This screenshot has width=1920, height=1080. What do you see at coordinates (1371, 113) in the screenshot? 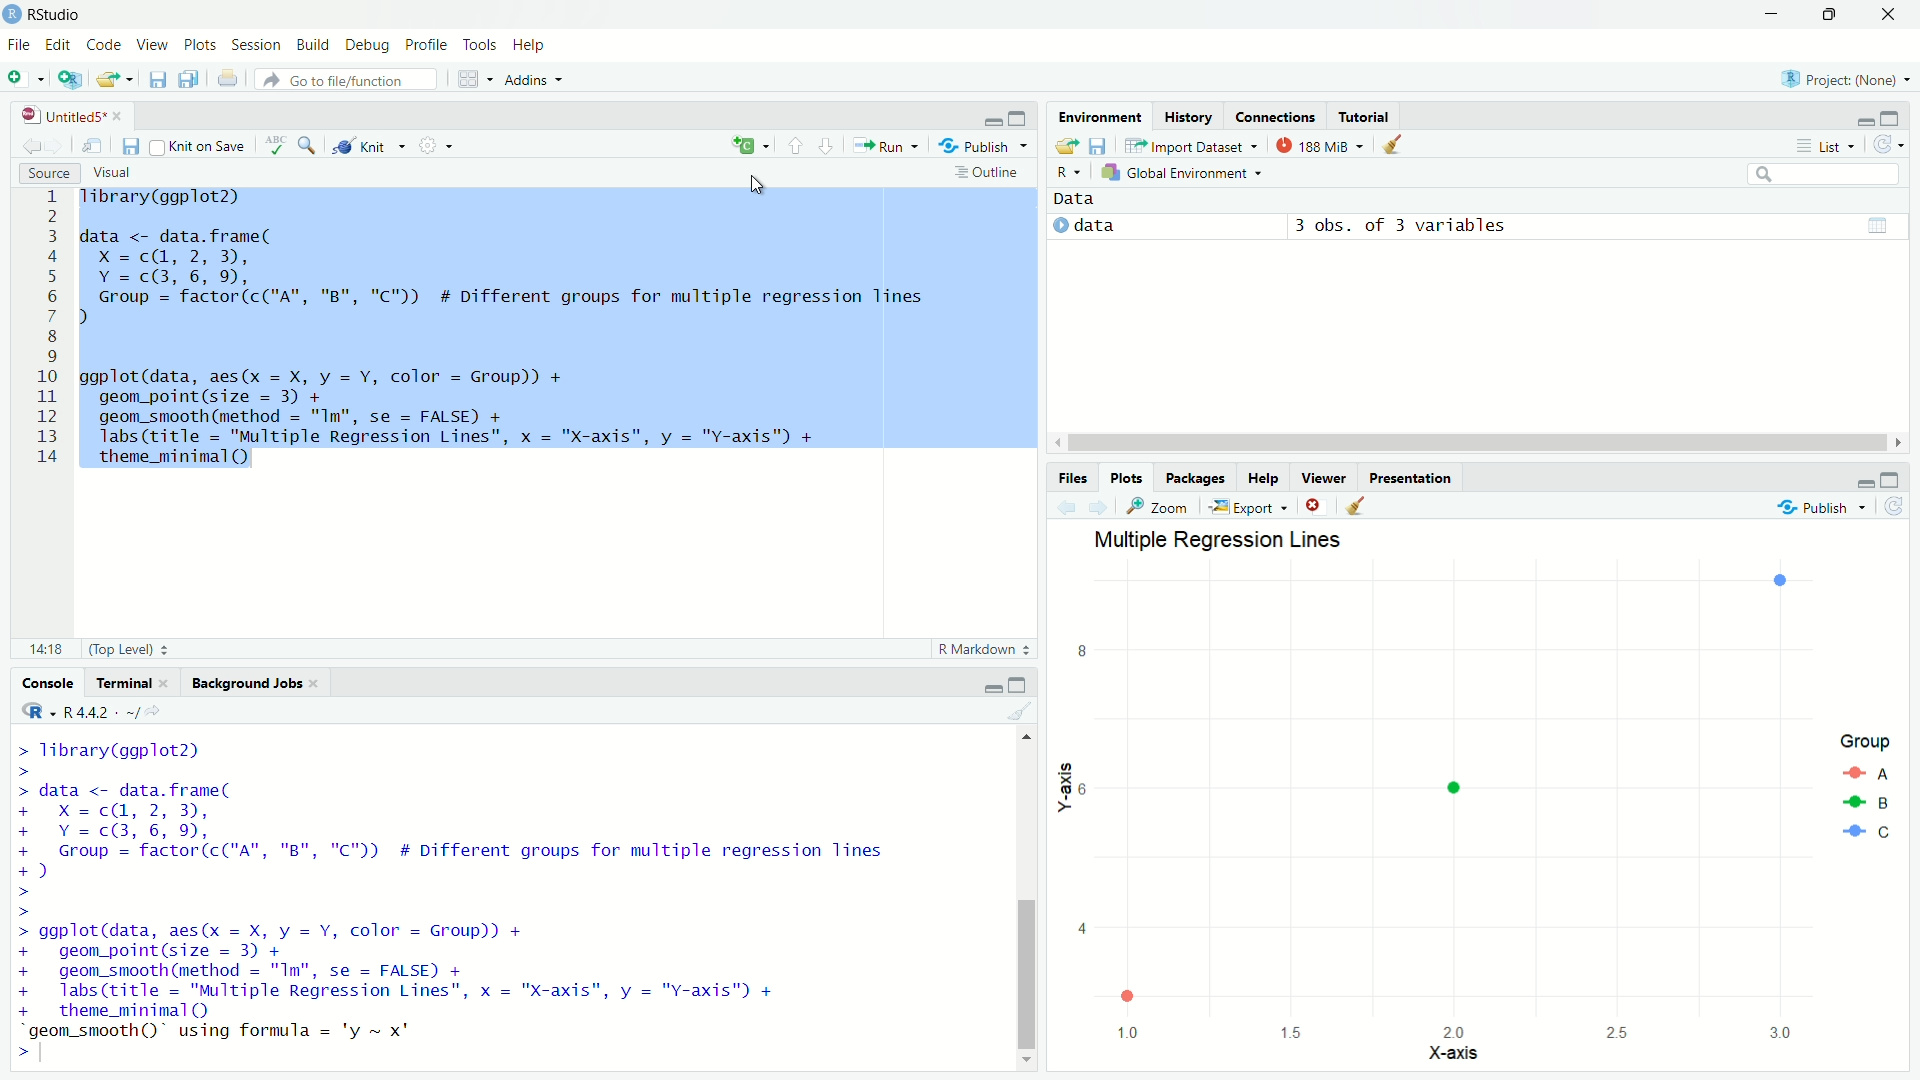
I see `Tutorial` at bounding box center [1371, 113].